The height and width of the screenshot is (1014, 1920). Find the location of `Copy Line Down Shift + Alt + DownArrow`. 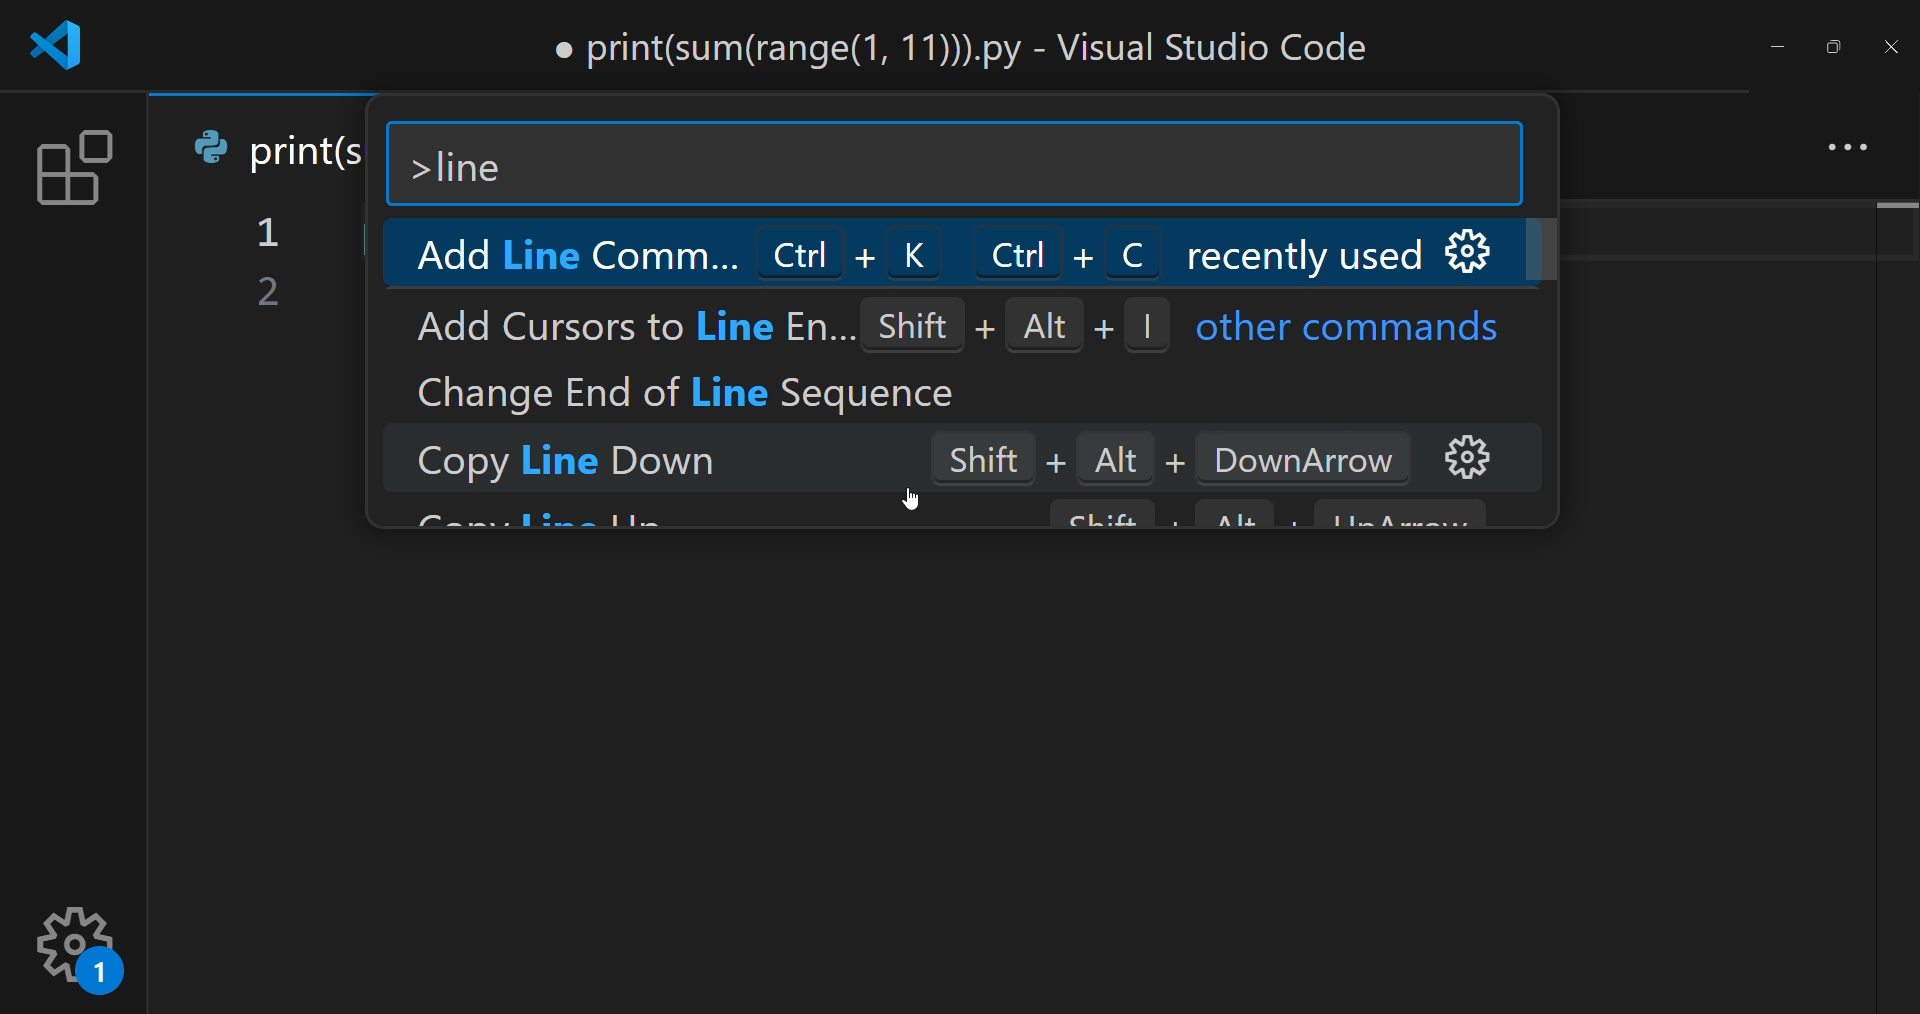

Copy Line Down Shift + Alt + DownArrow is located at coordinates (900, 466).